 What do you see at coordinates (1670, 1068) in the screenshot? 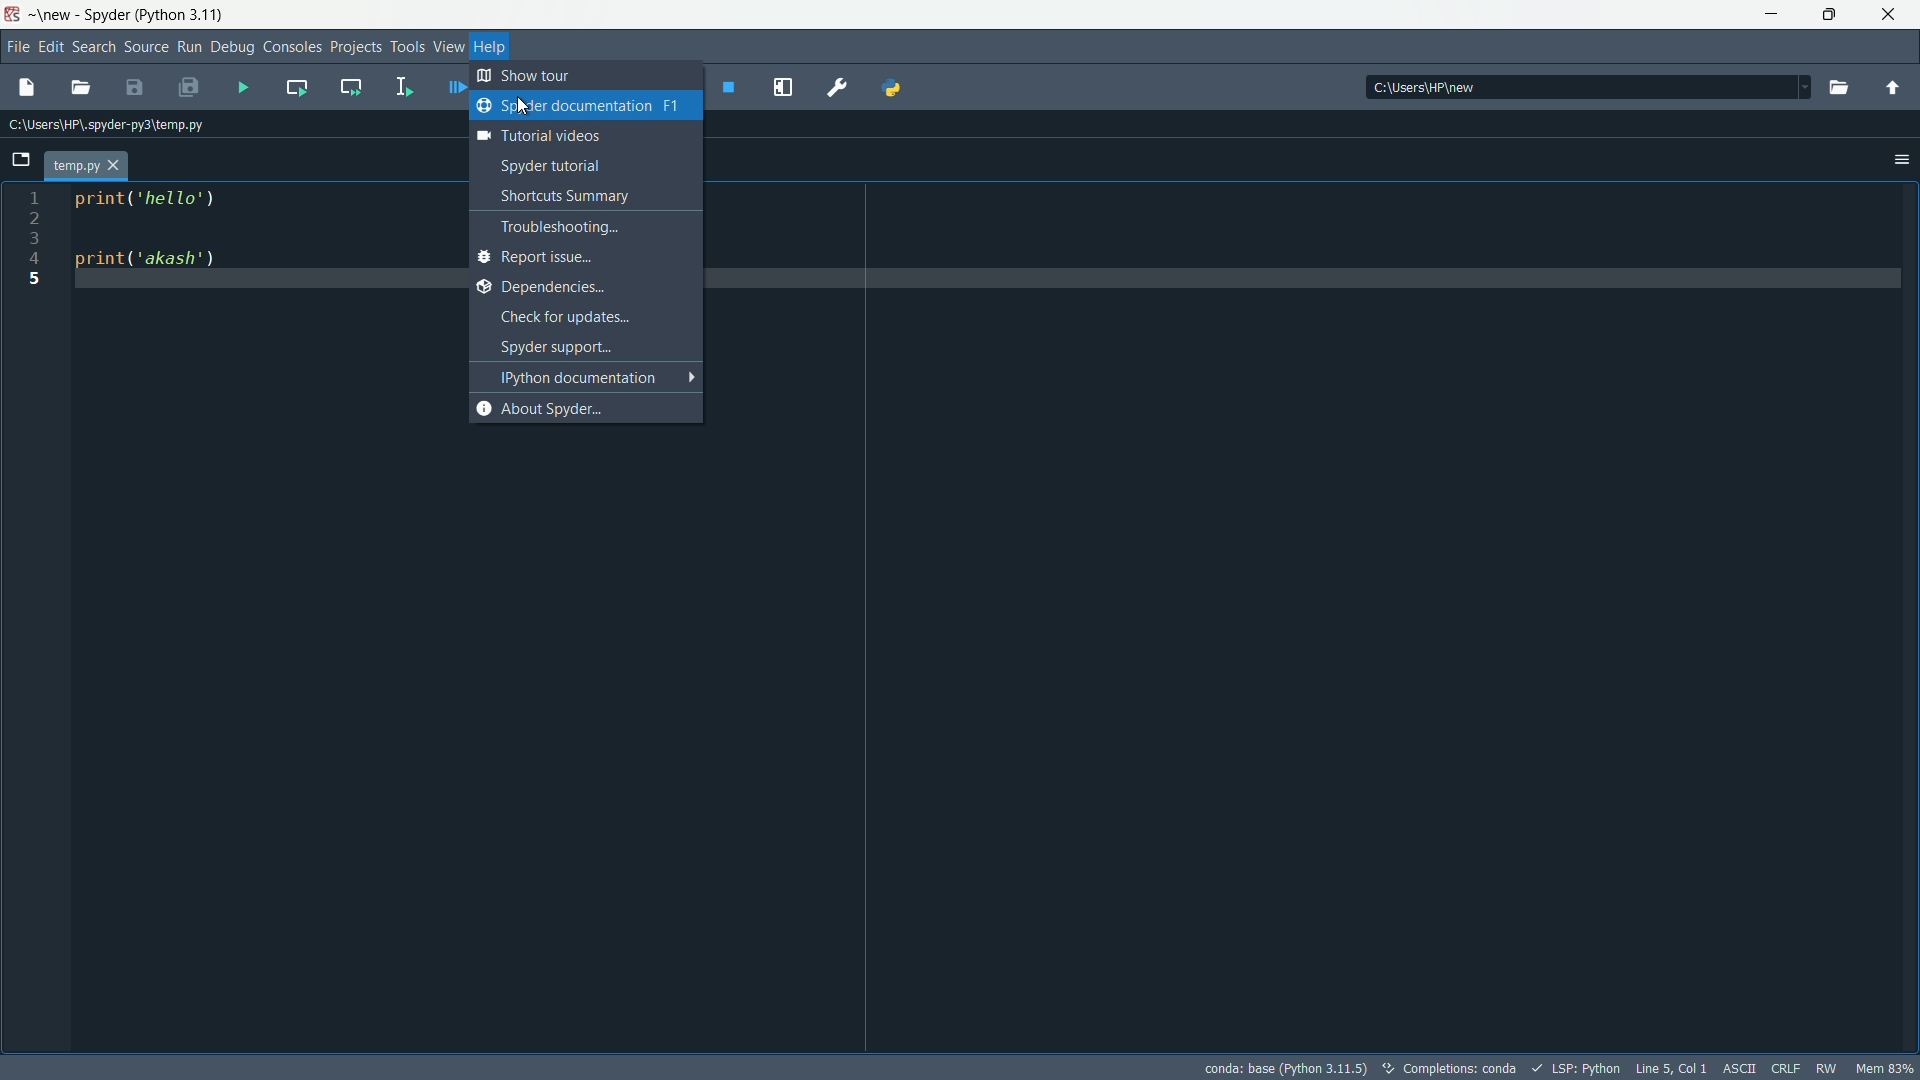
I see `Line 5, Col 1` at bounding box center [1670, 1068].